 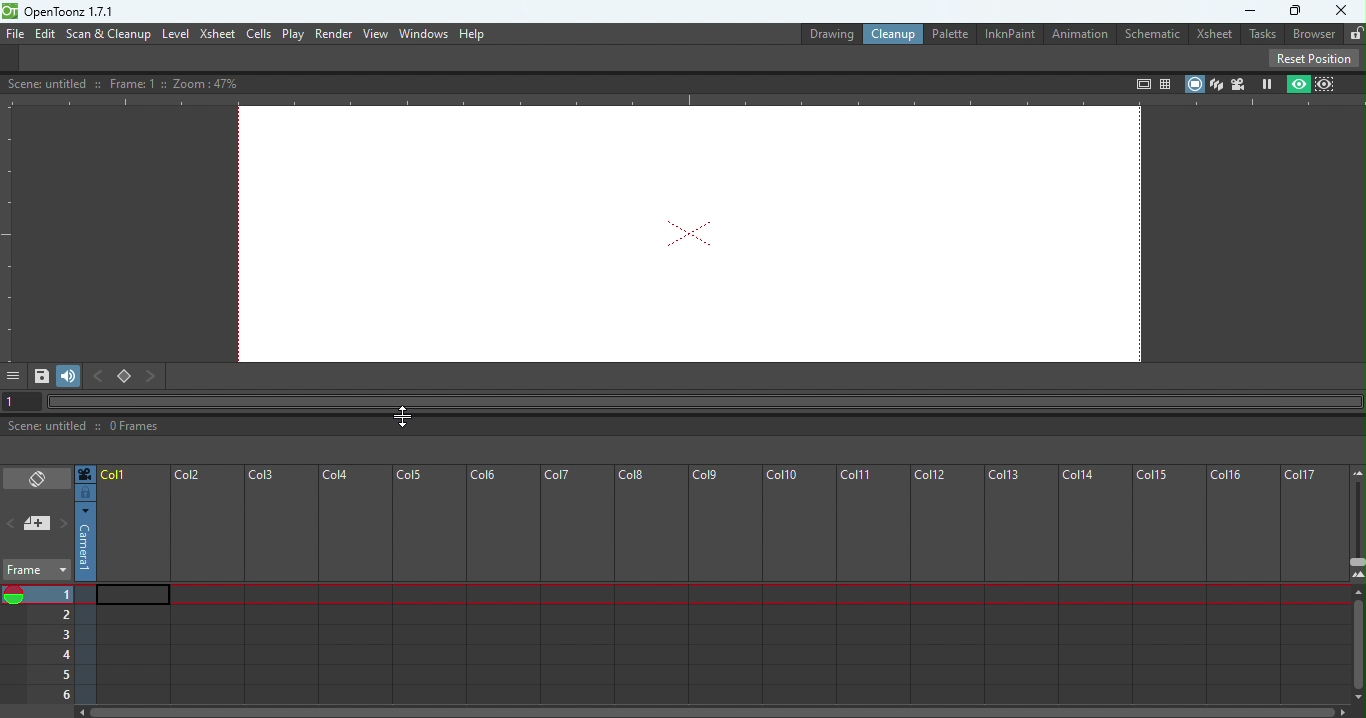 I want to click on Animation, so click(x=1082, y=35).